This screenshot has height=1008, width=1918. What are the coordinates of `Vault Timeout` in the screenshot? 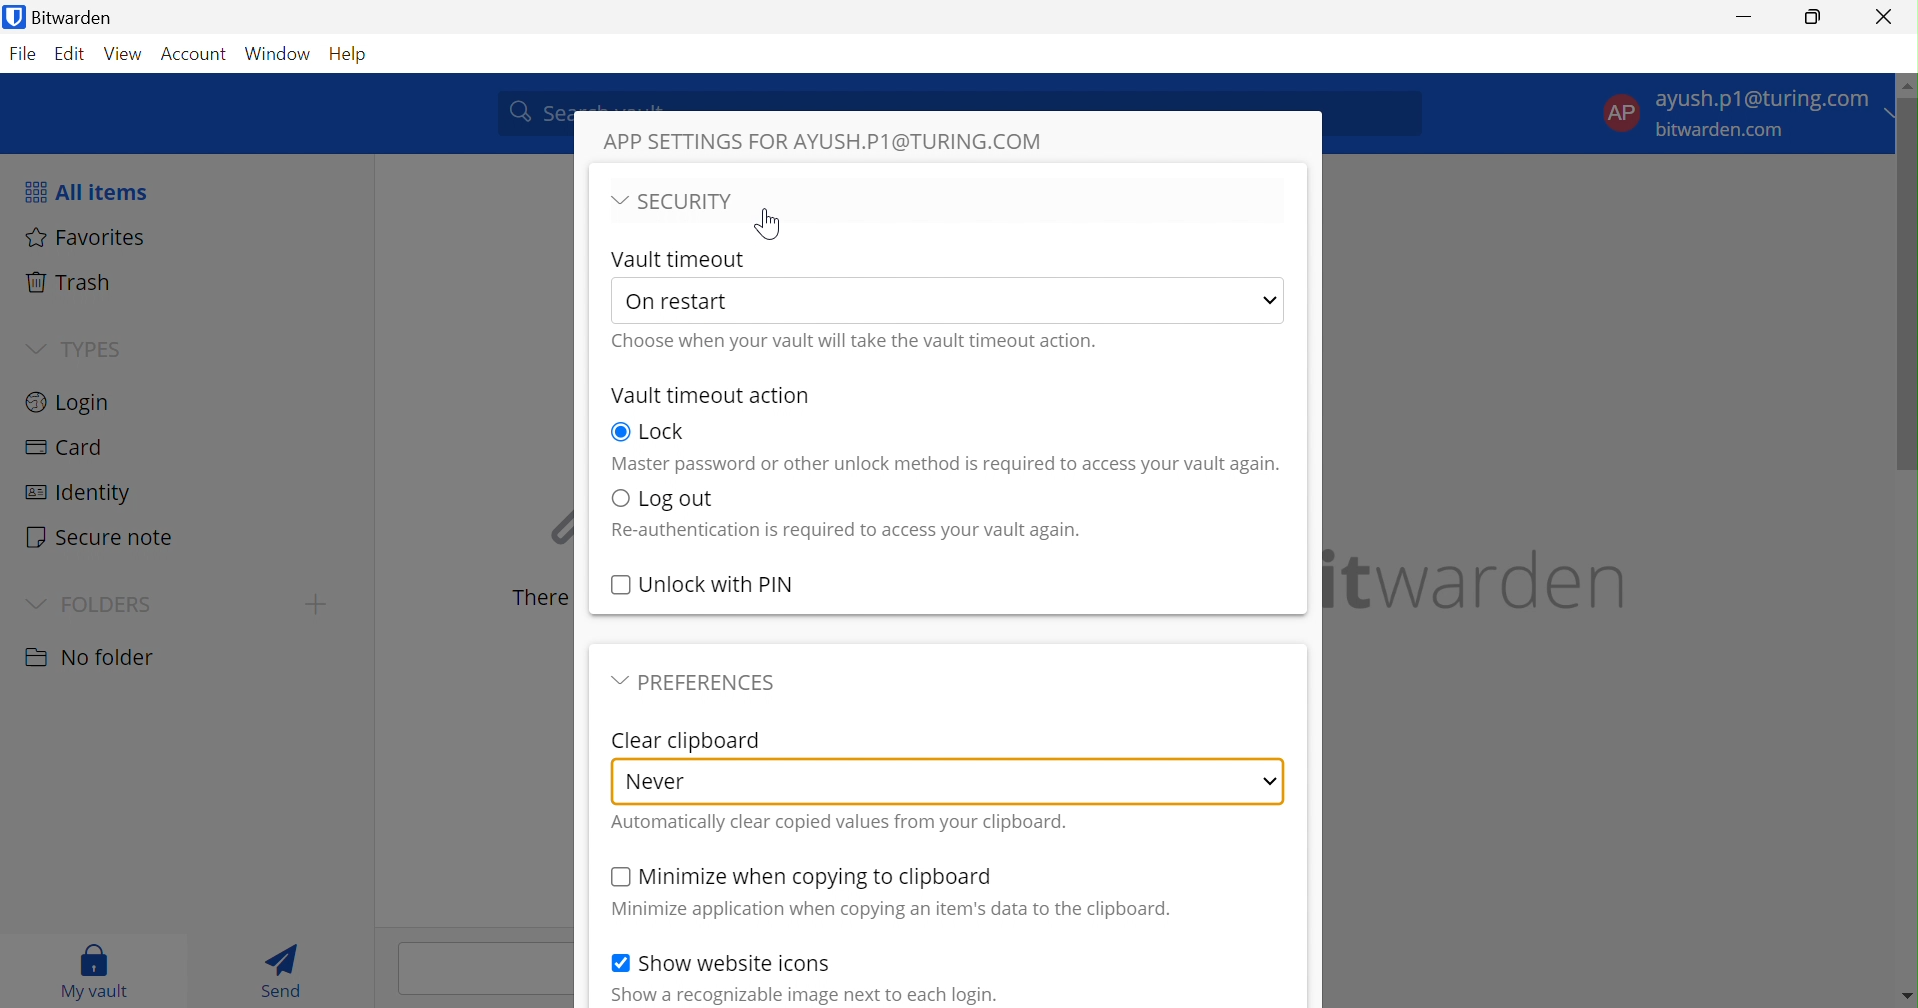 It's located at (679, 258).